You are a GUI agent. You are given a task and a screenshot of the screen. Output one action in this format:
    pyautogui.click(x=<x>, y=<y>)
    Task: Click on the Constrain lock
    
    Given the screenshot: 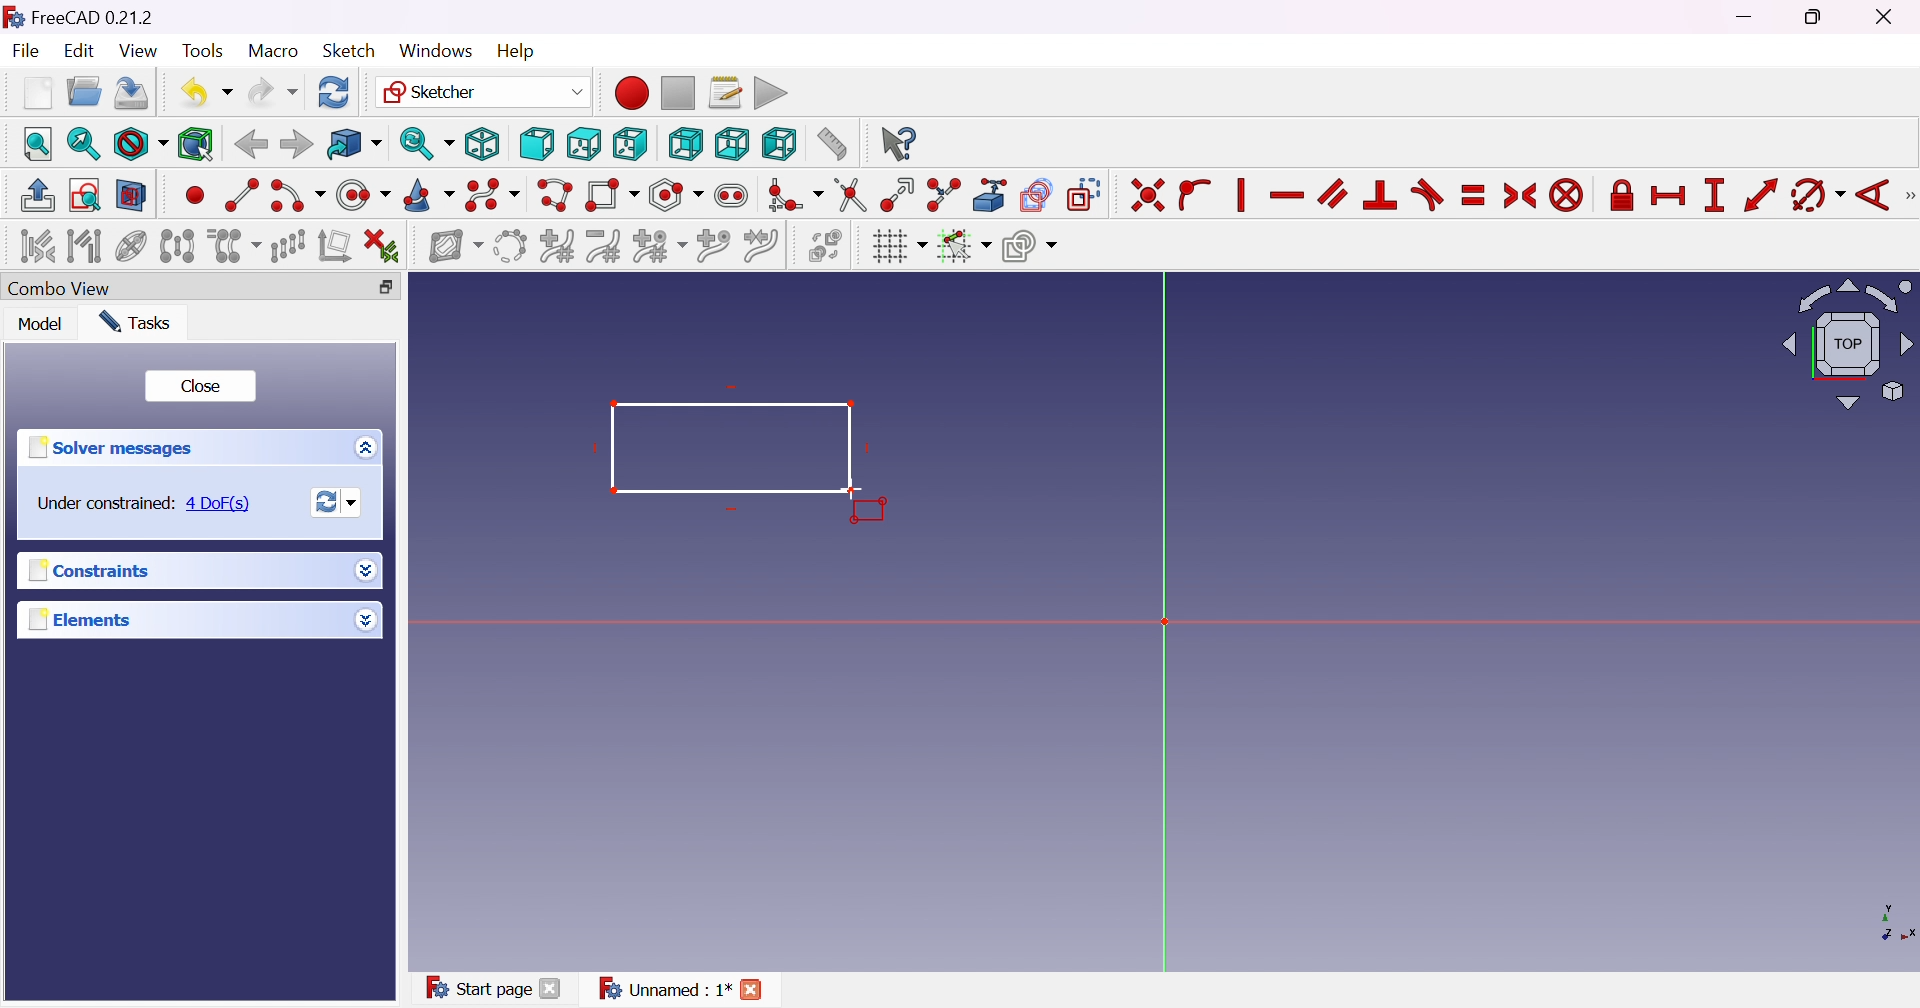 What is the action you would take?
    pyautogui.click(x=1619, y=197)
    